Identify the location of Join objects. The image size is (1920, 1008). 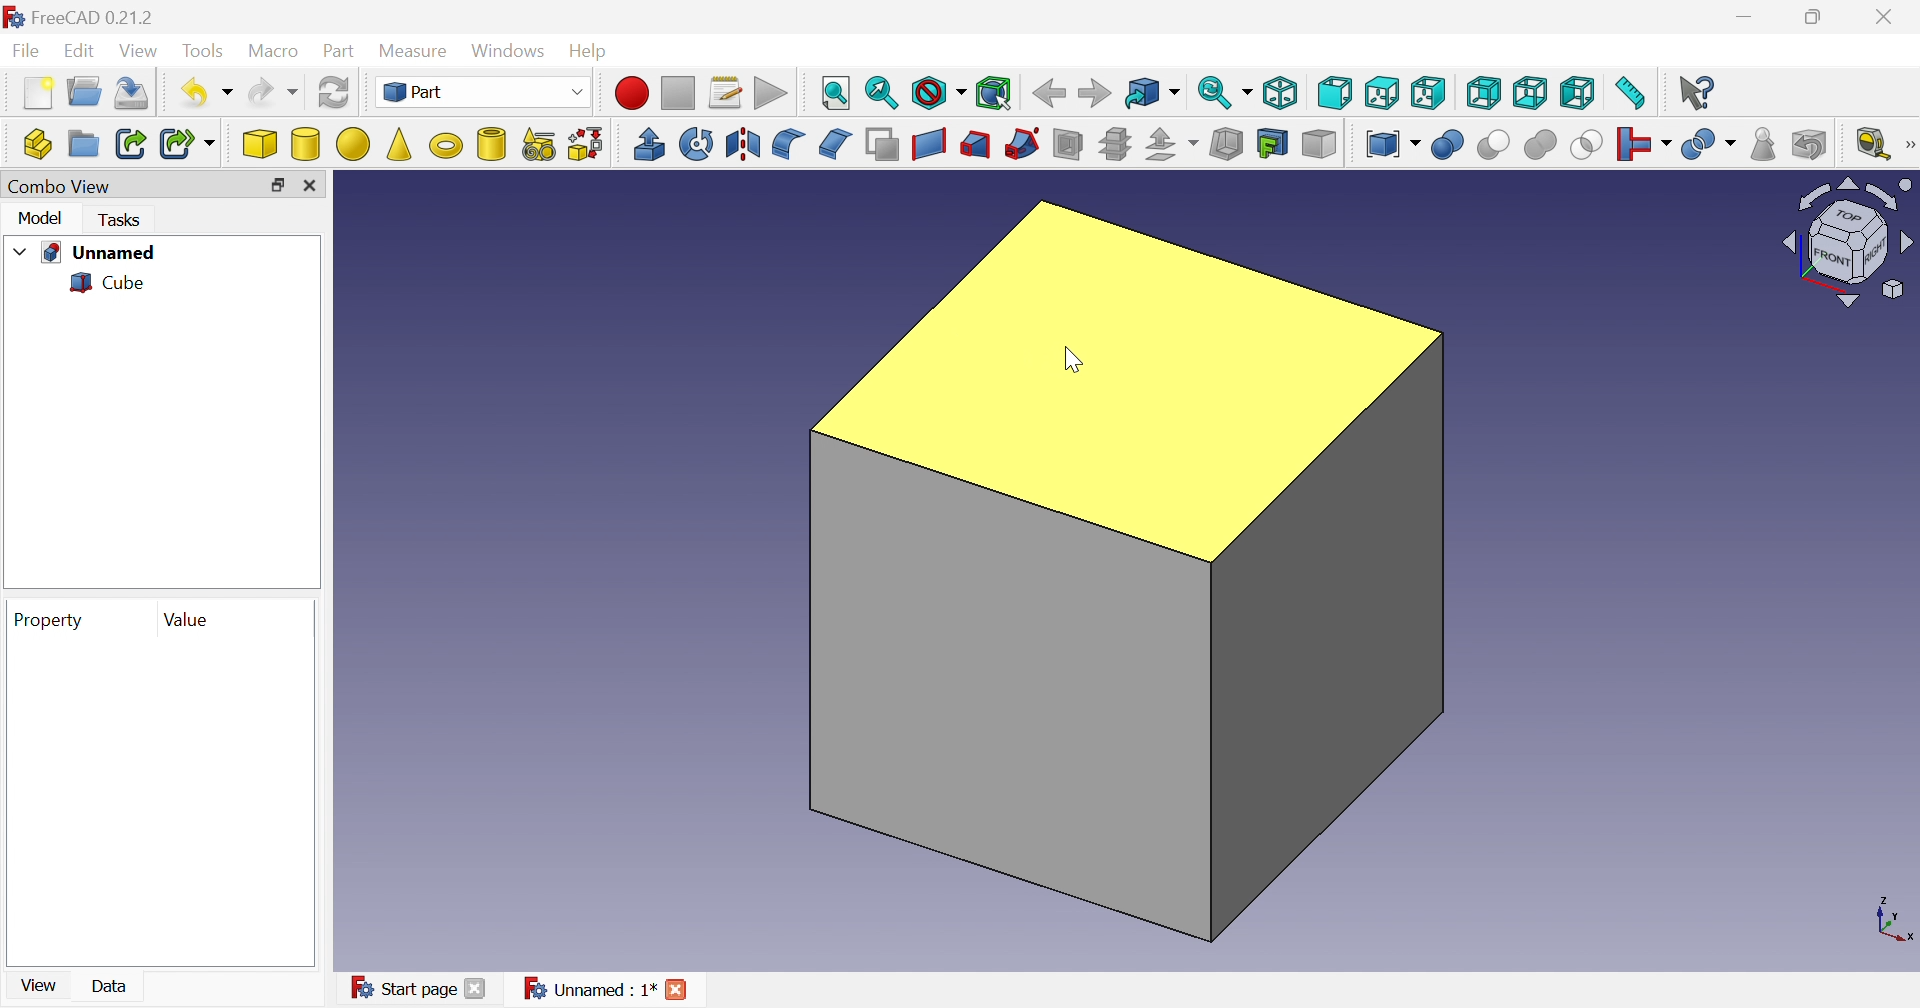
(1647, 144).